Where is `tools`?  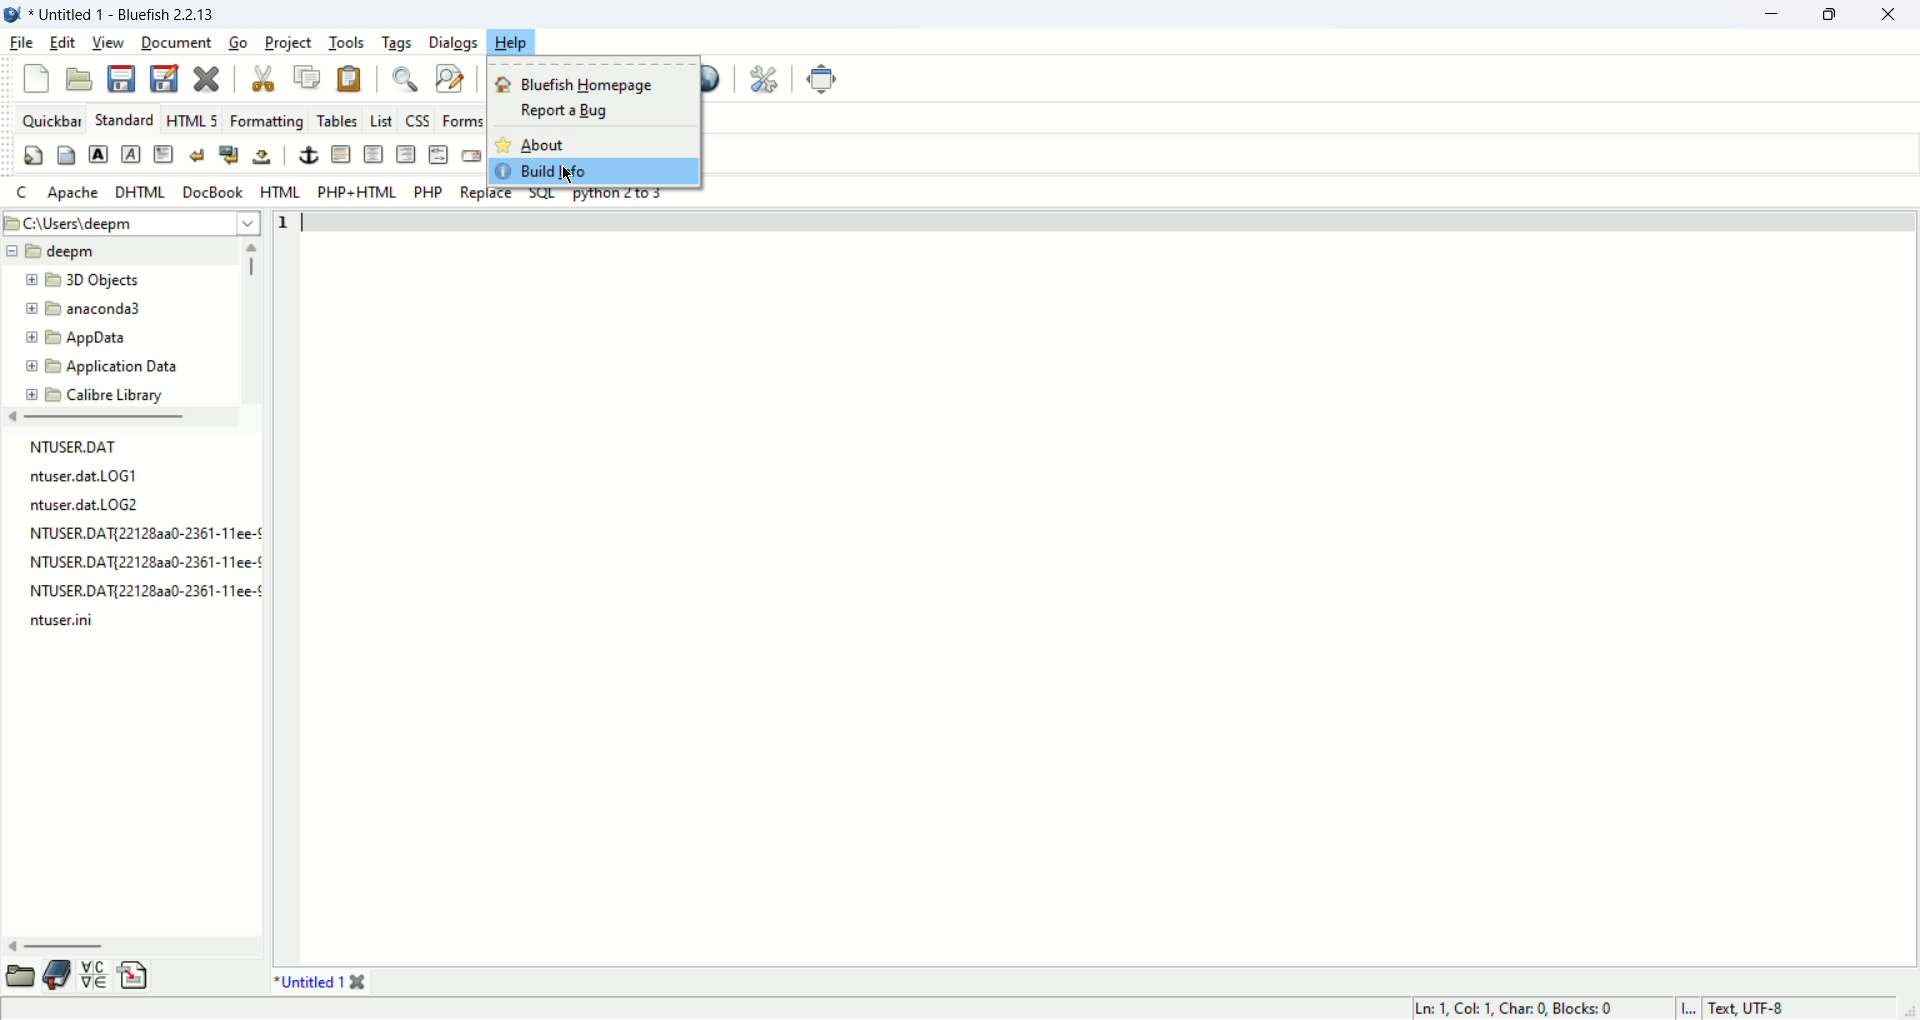
tools is located at coordinates (346, 43).